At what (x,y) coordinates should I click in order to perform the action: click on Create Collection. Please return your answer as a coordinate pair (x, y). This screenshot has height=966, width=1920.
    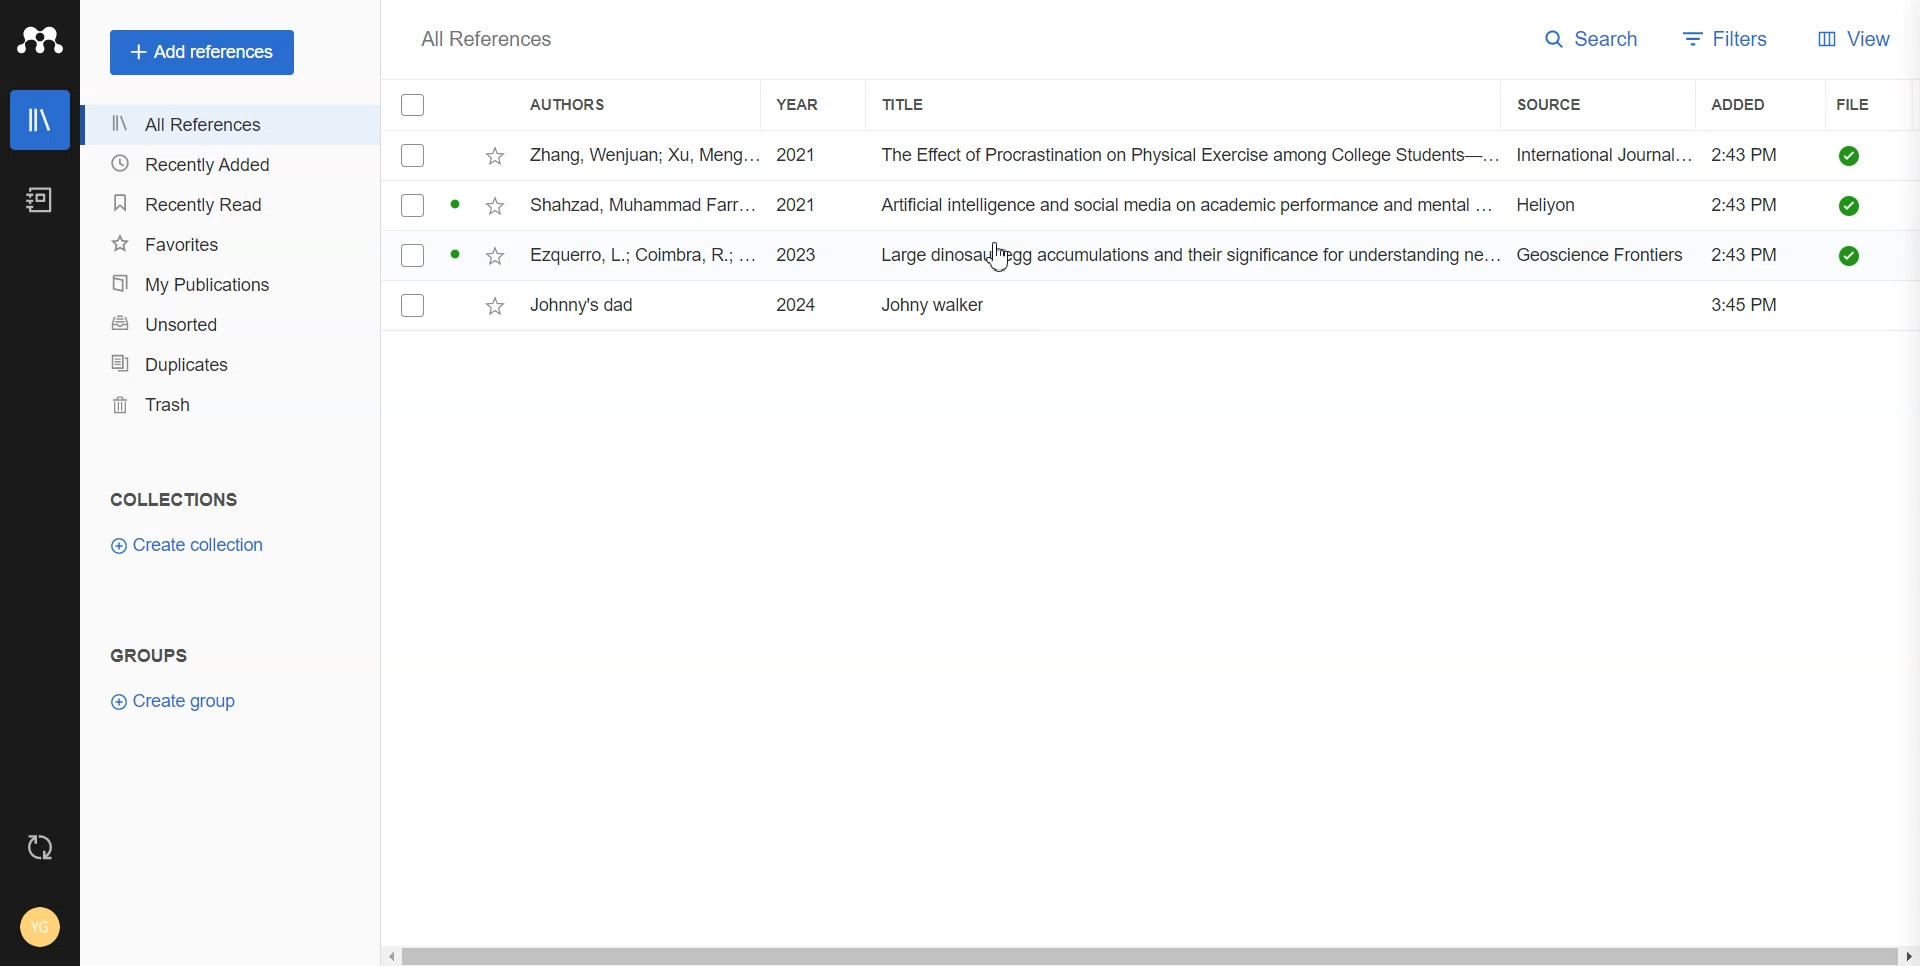
    Looking at the image, I should click on (190, 544).